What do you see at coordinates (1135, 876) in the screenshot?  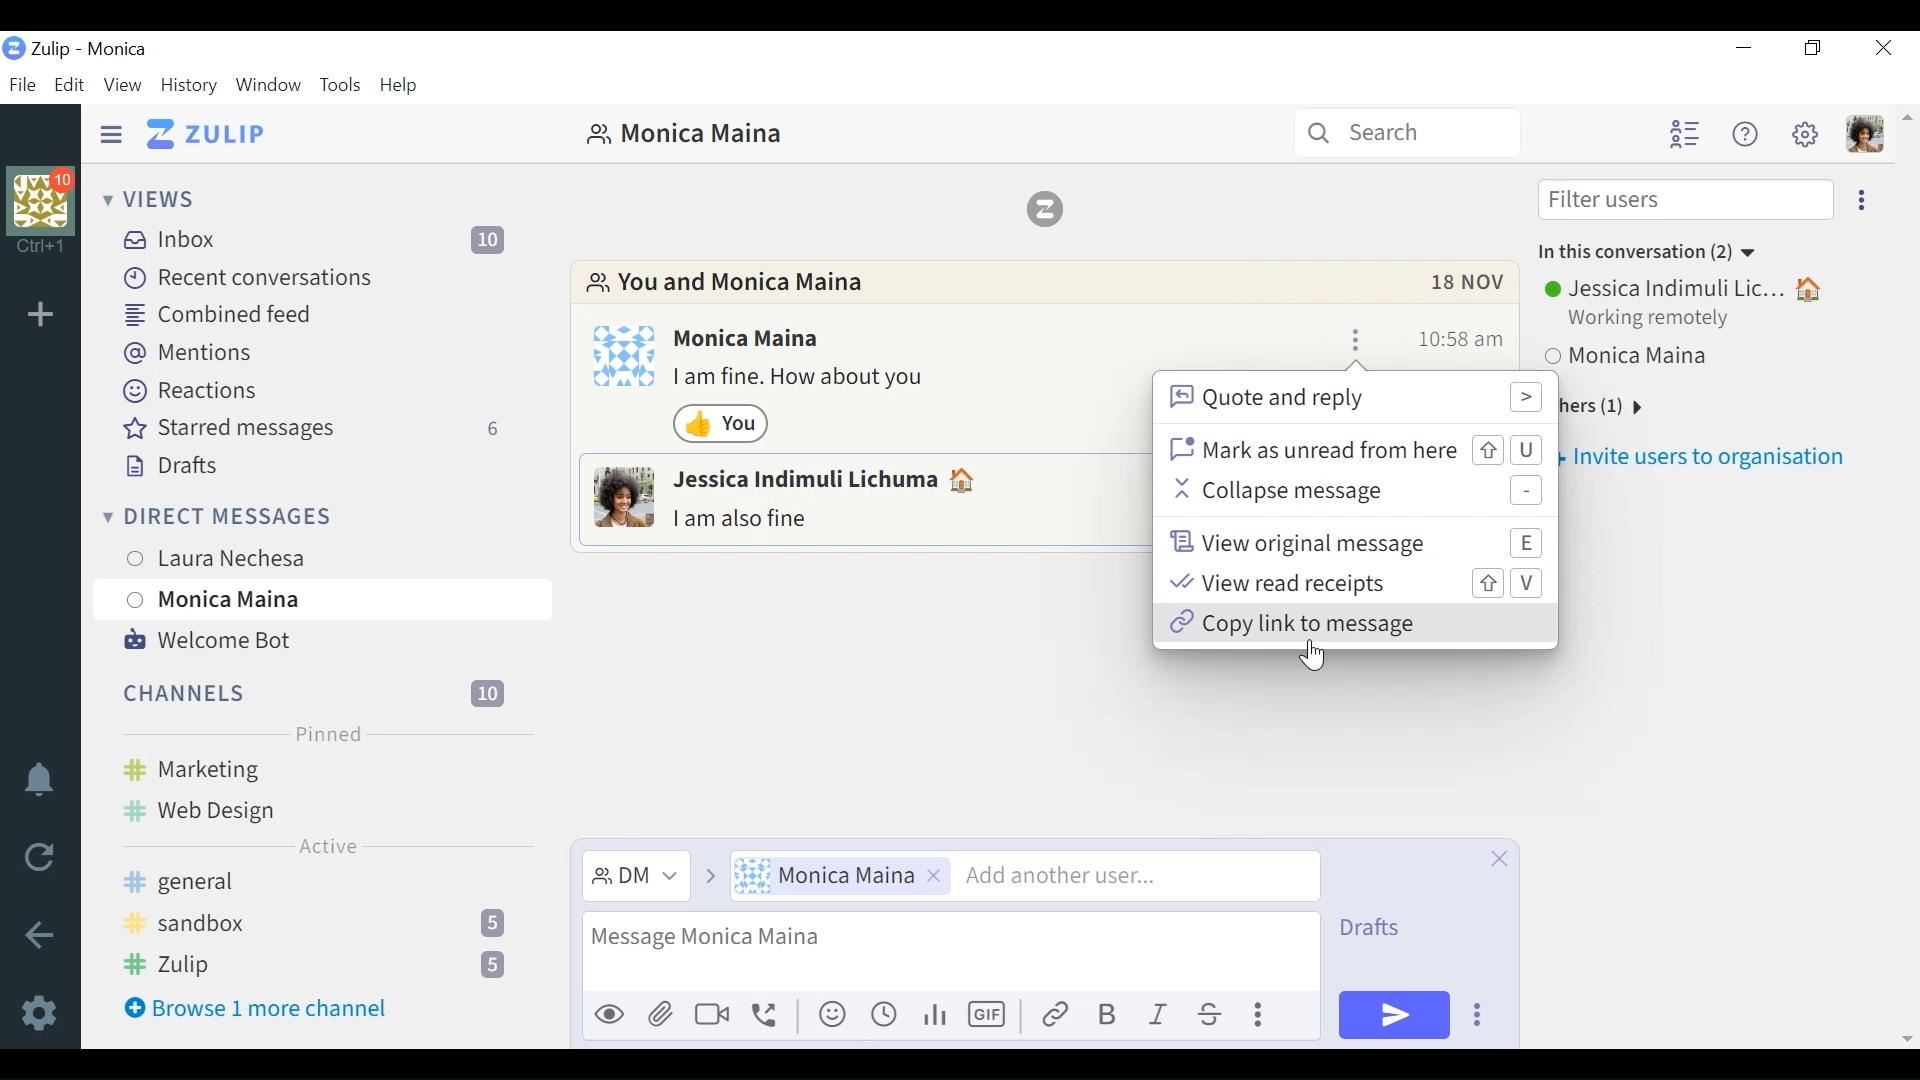 I see `add another user` at bounding box center [1135, 876].